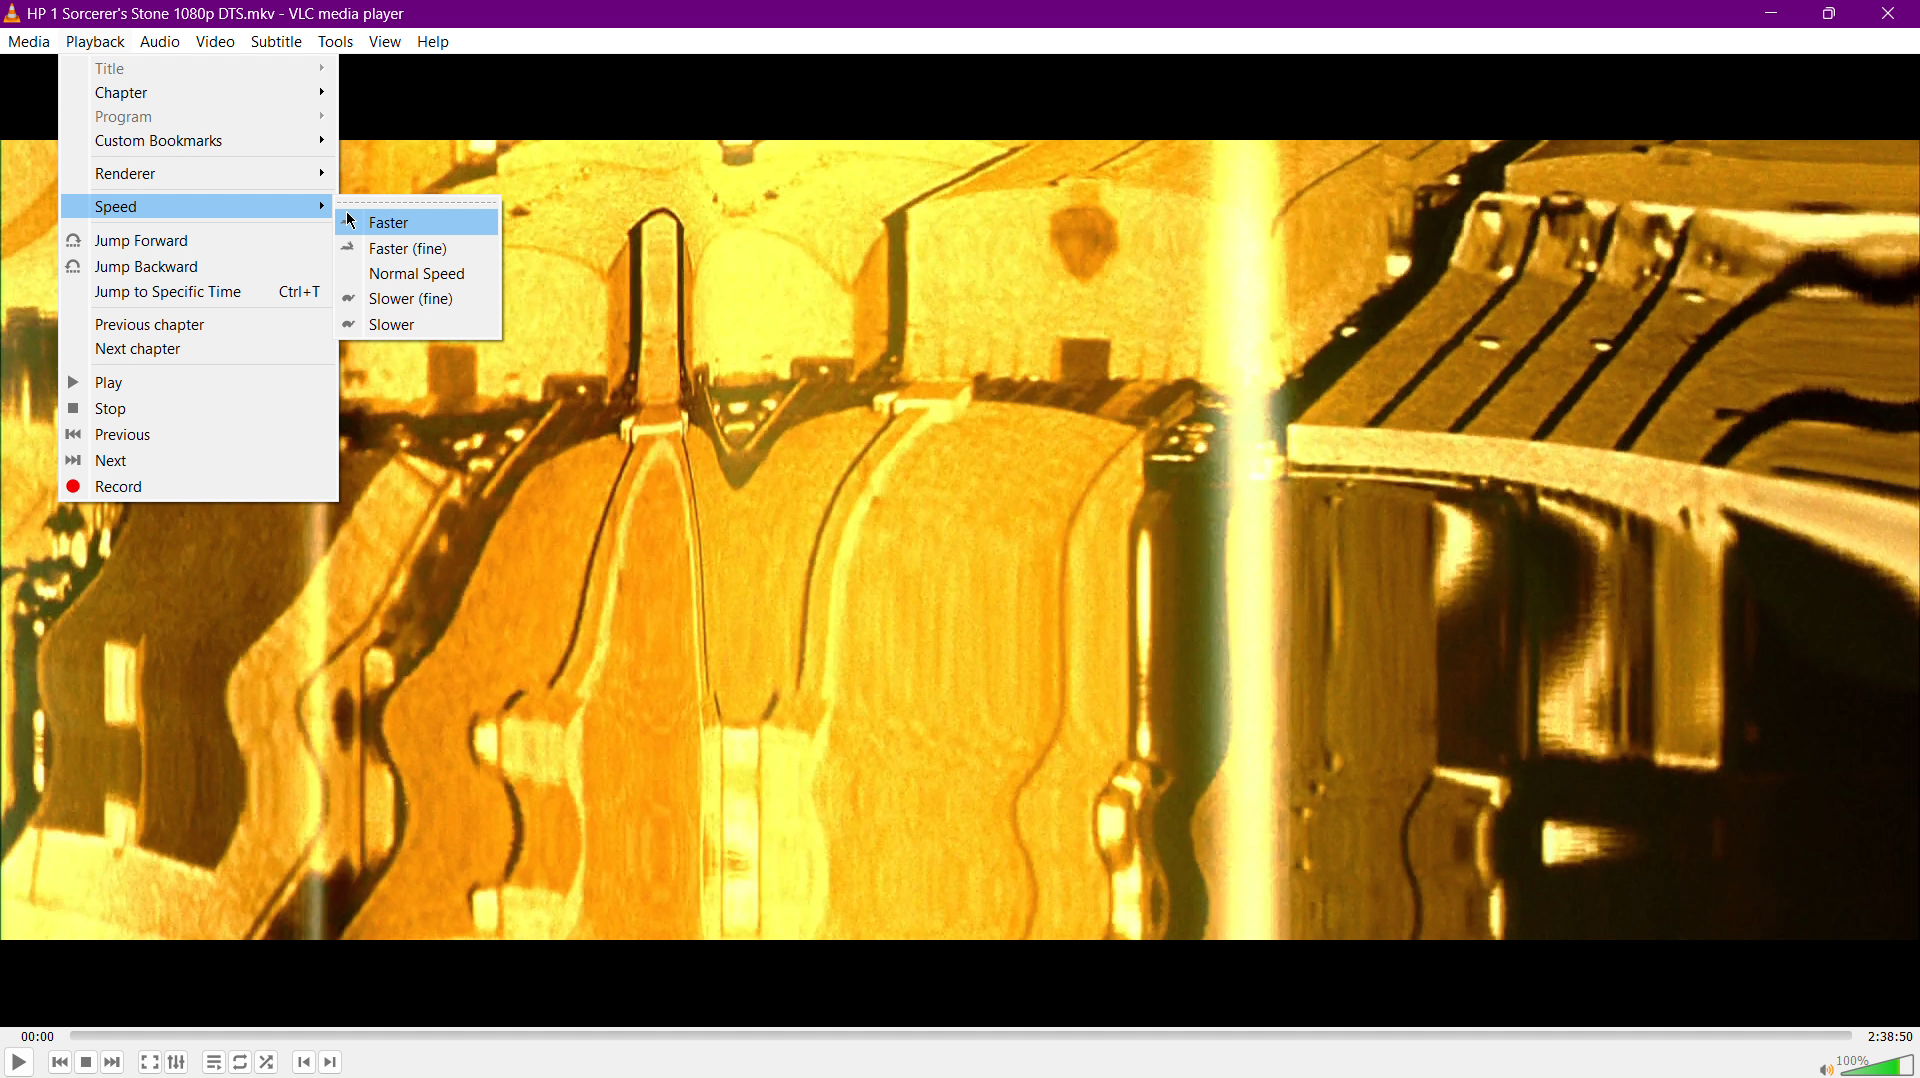  What do you see at coordinates (1832, 14) in the screenshot?
I see `Maximize` at bounding box center [1832, 14].